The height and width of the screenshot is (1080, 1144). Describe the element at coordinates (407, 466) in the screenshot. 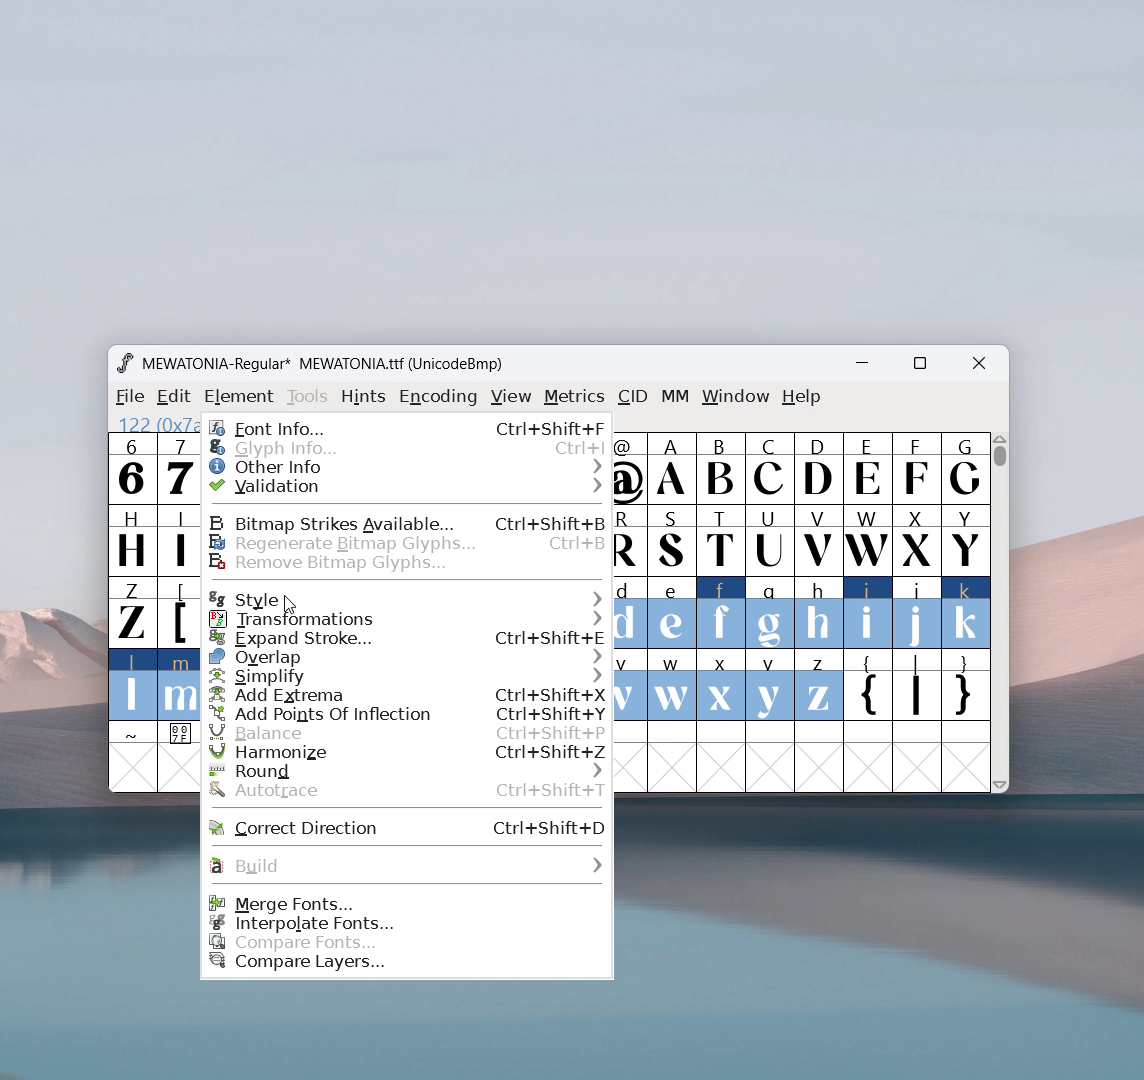

I see `other info` at that location.